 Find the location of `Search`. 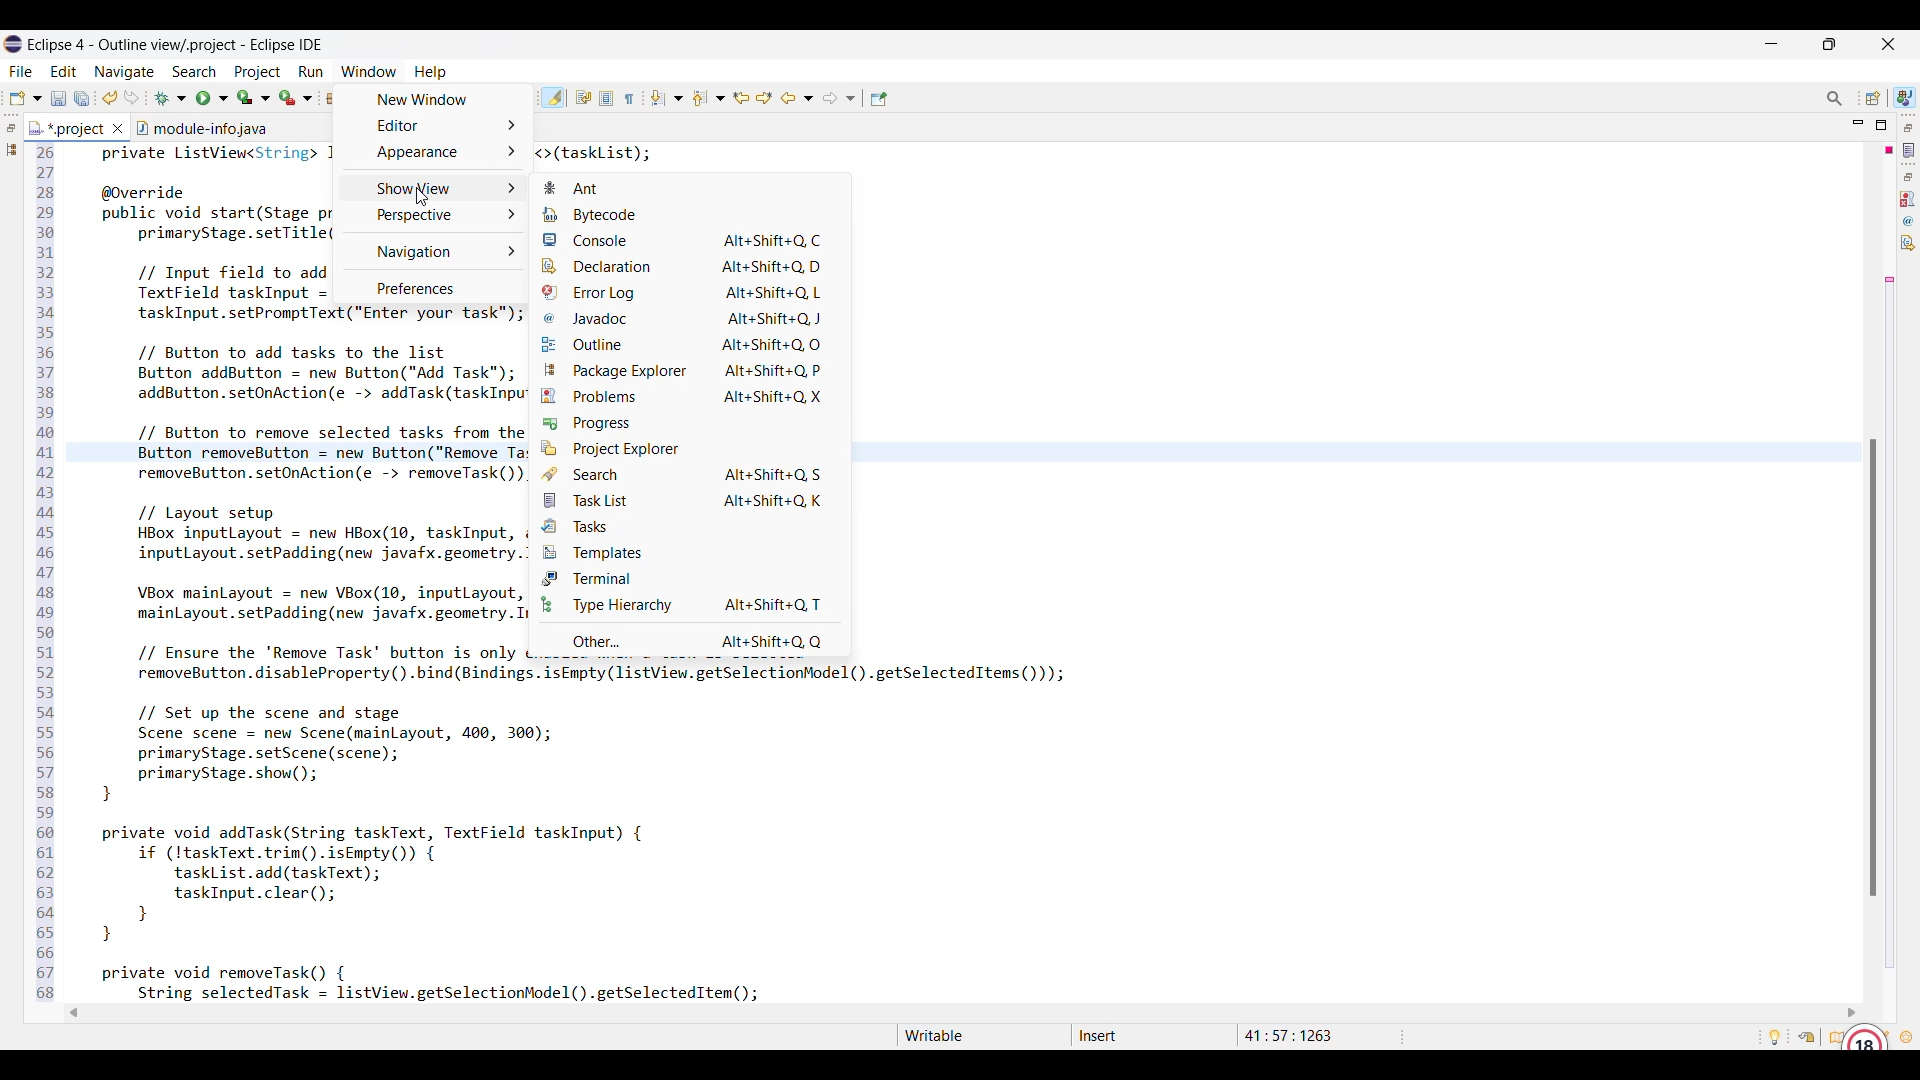

Search is located at coordinates (689, 474).